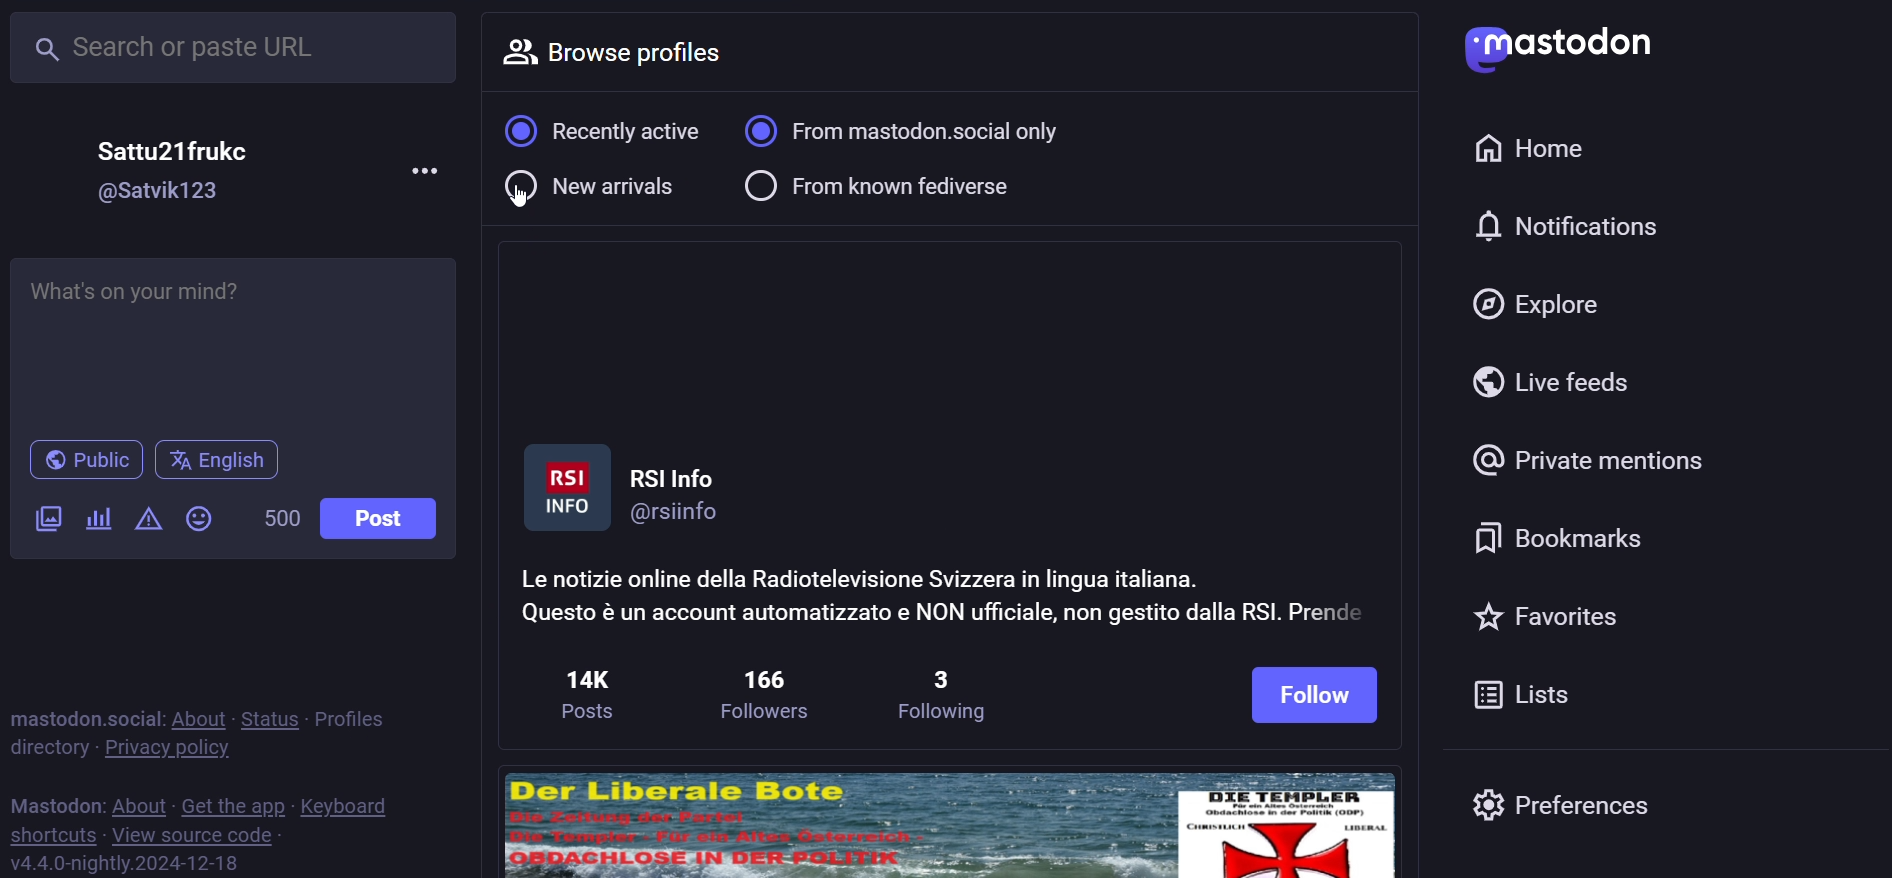  What do you see at coordinates (121, 862) in the screenshot?
I see `v4.4.0-nightly.2024-12-18` at bounding box center [121, 862].